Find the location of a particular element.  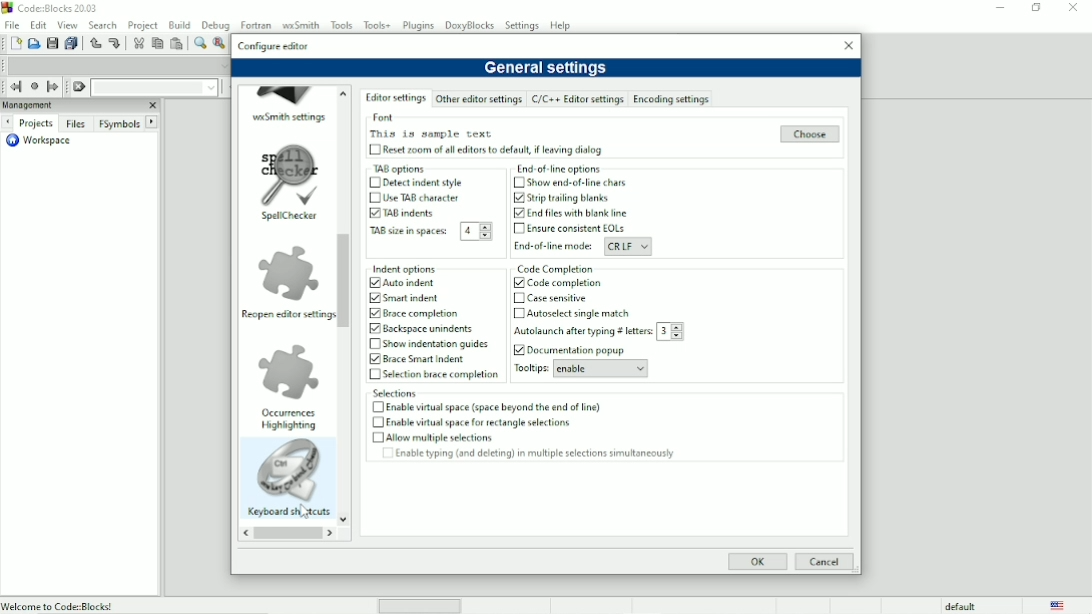

 is located at coordinates (374, 212).